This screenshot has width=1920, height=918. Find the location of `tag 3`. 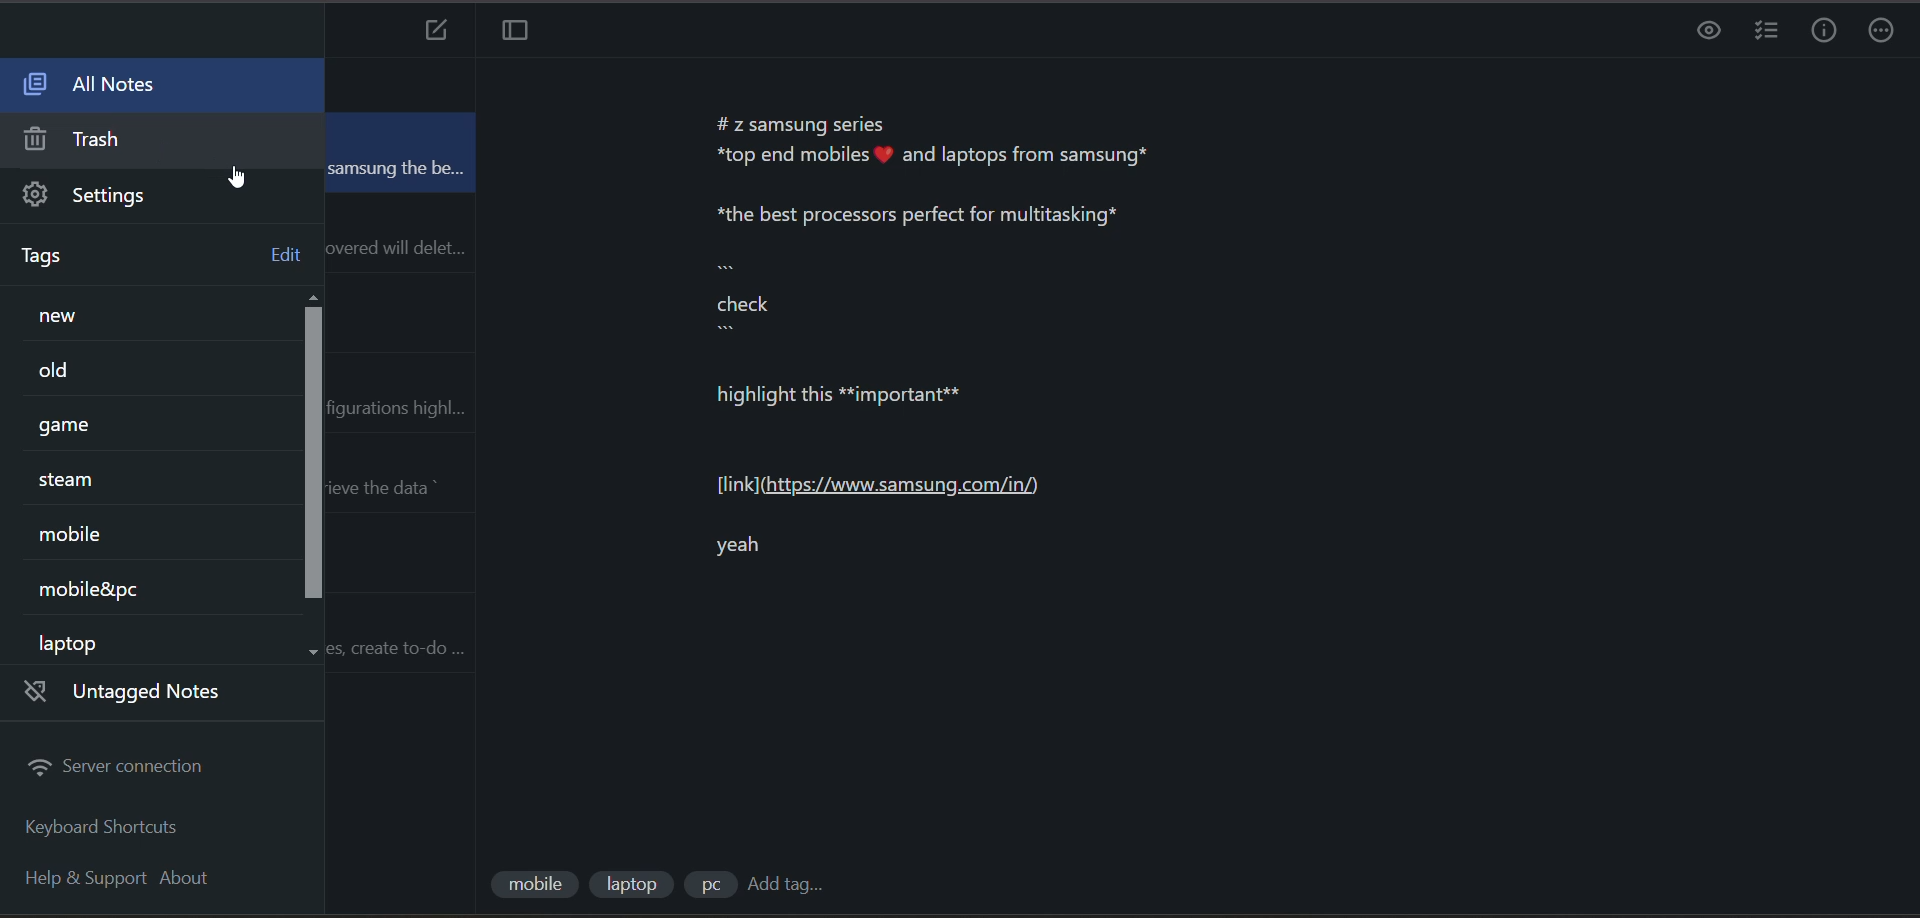

tag 3 is located at coordinates (709, 886).